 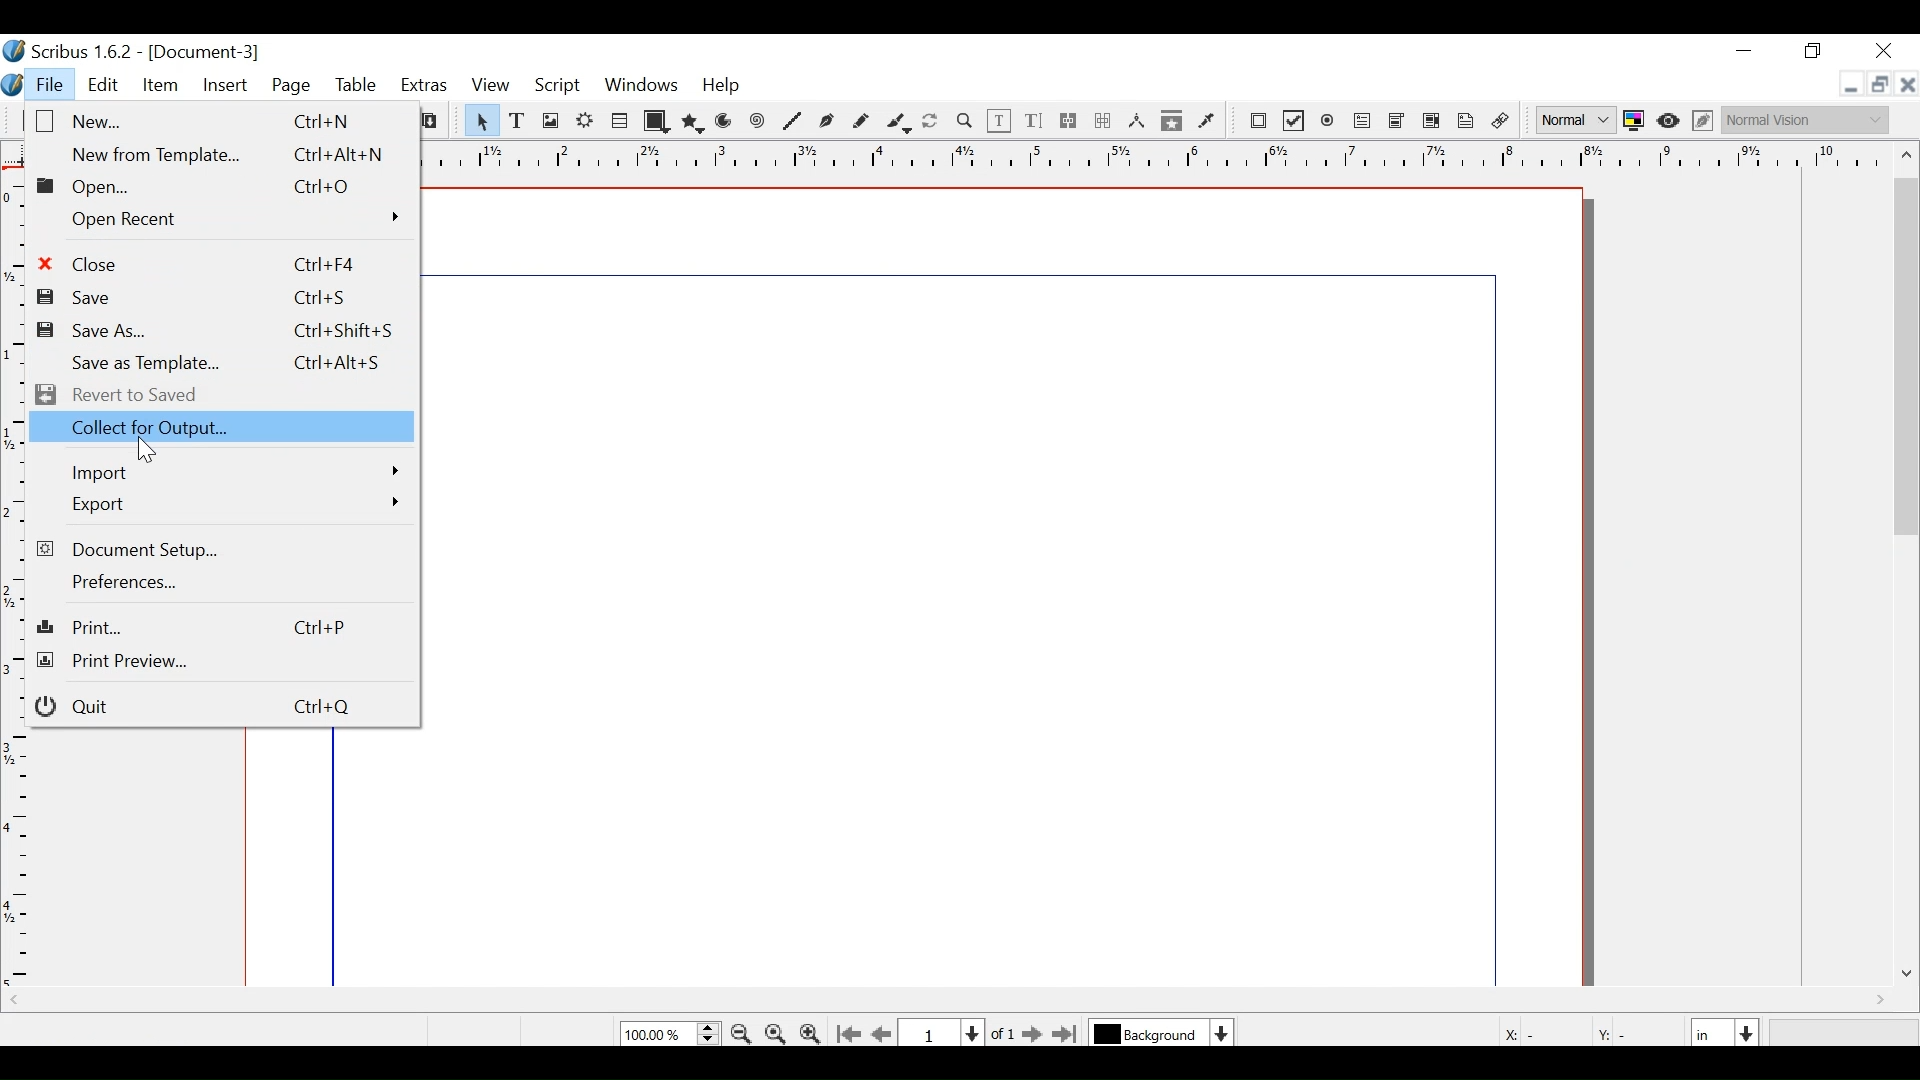 I want to click on Document Setup, so click(x=140, y=548).